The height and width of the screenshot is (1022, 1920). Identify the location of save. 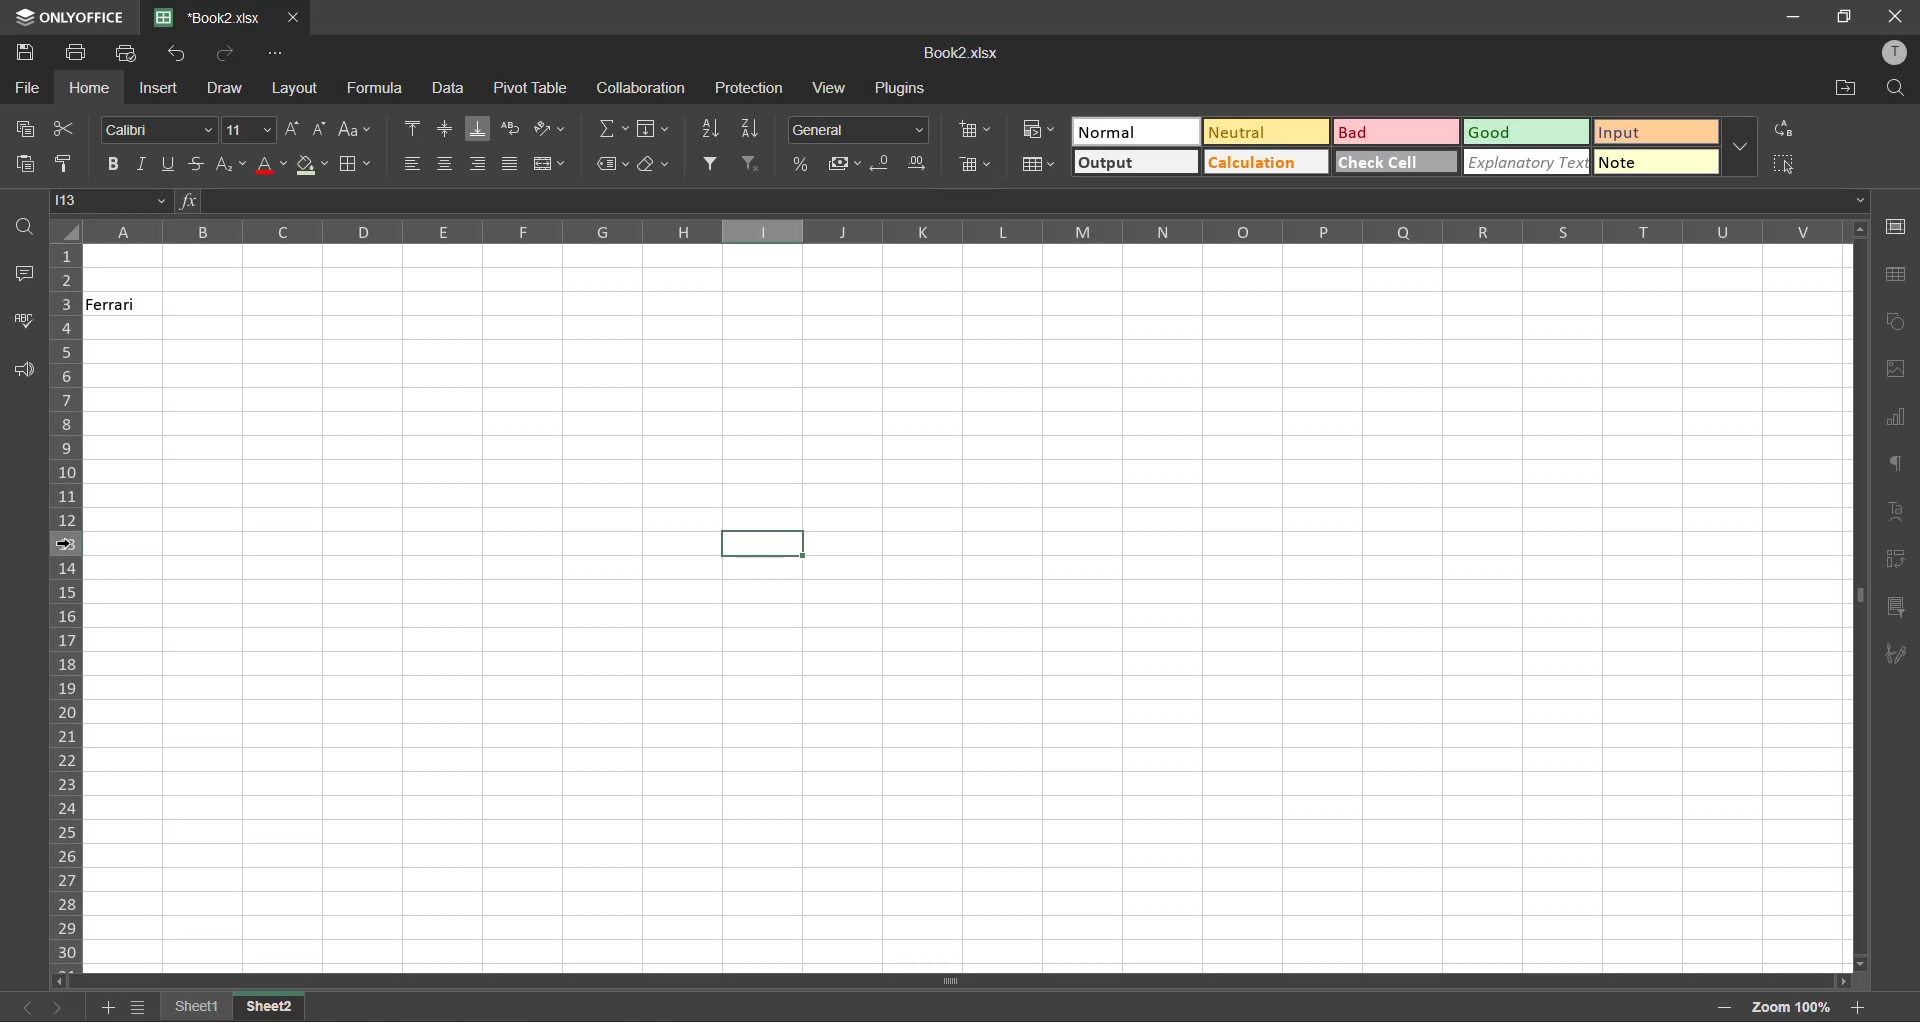
(23, 53).